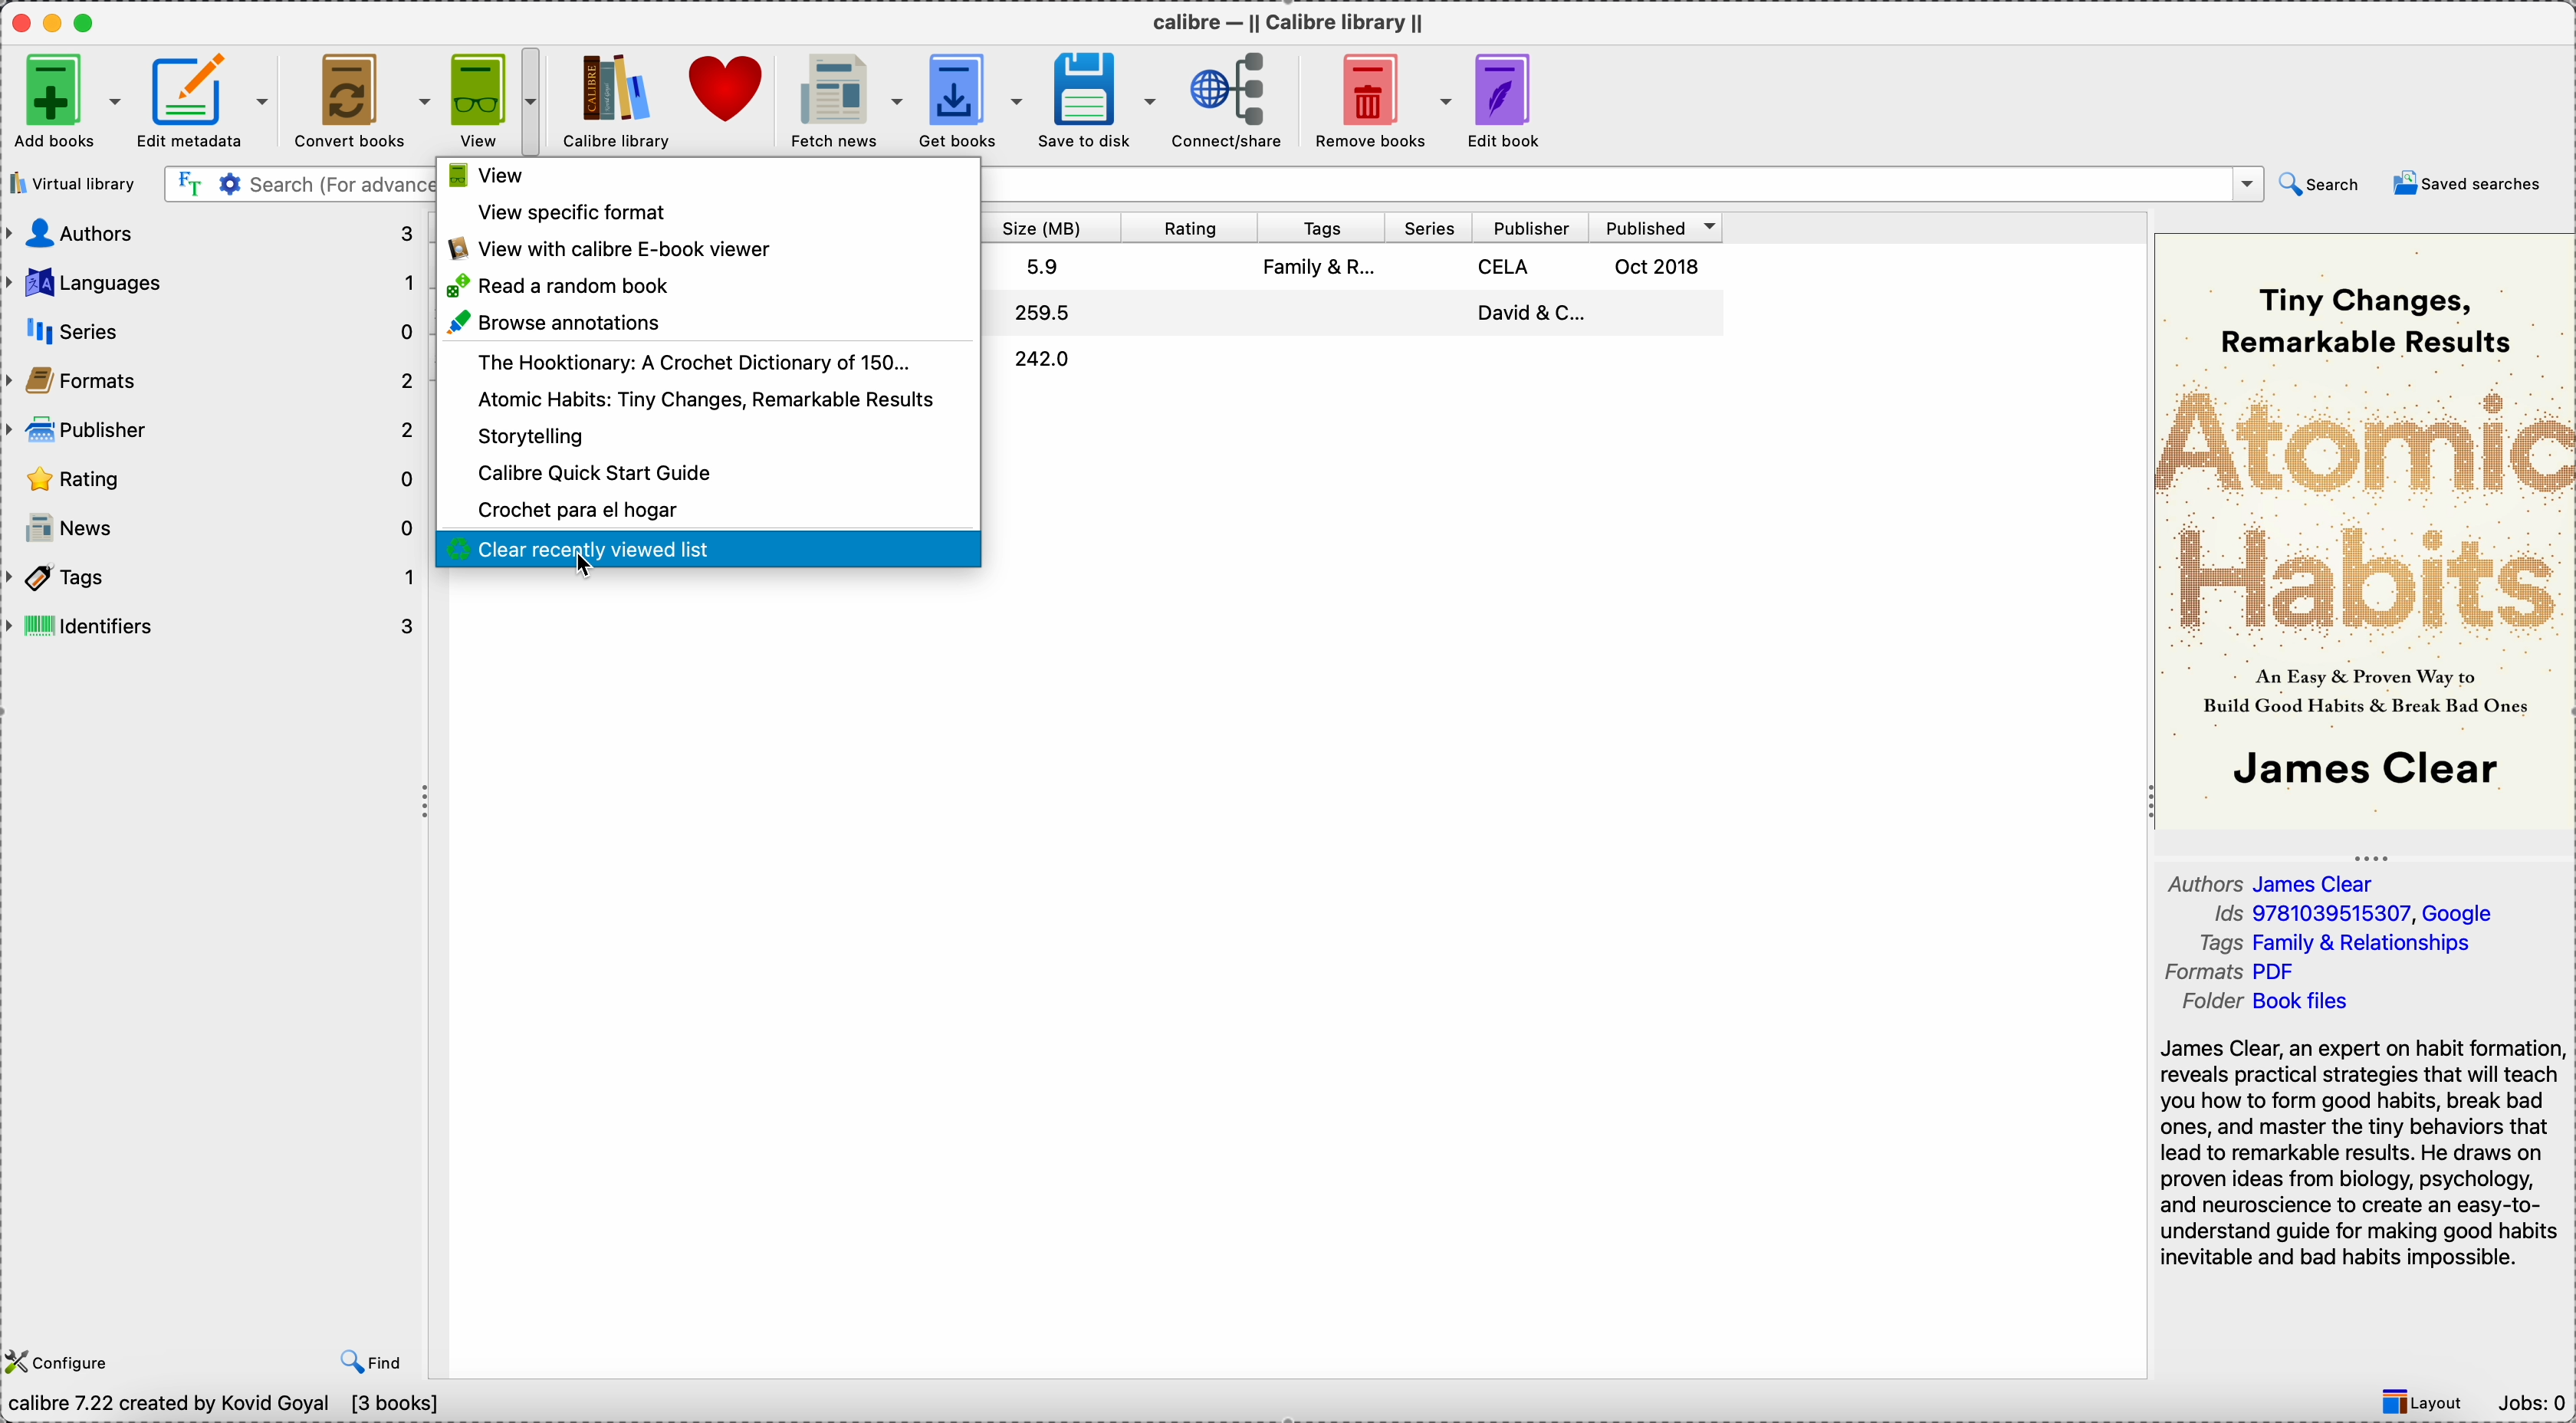  What do you see at coordinates (1227, 100) in the screenshot?
I see `connect/share` at bounding box center [1227, 100].